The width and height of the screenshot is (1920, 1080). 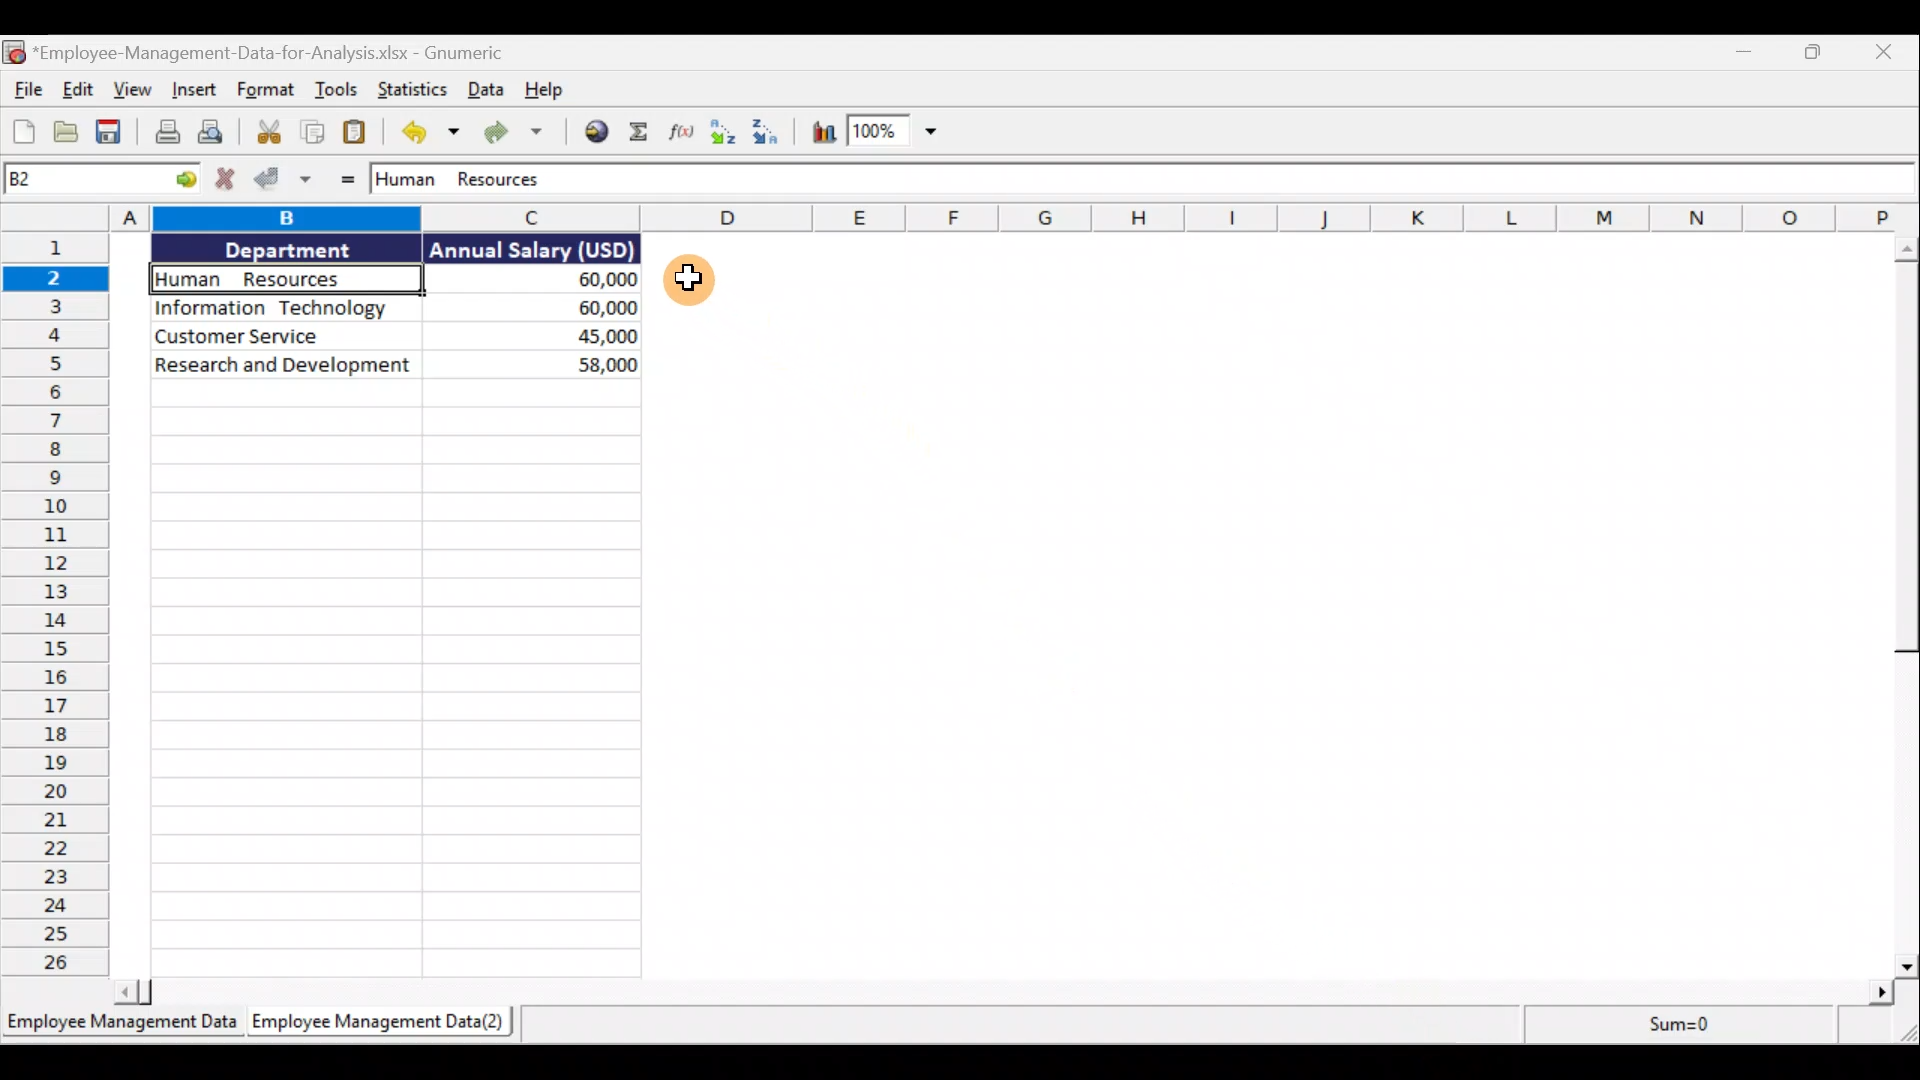 What do you see at coordinates (314, 132) in the screenshot?
I see `Copy the selection` at bounding box center [314, 132].